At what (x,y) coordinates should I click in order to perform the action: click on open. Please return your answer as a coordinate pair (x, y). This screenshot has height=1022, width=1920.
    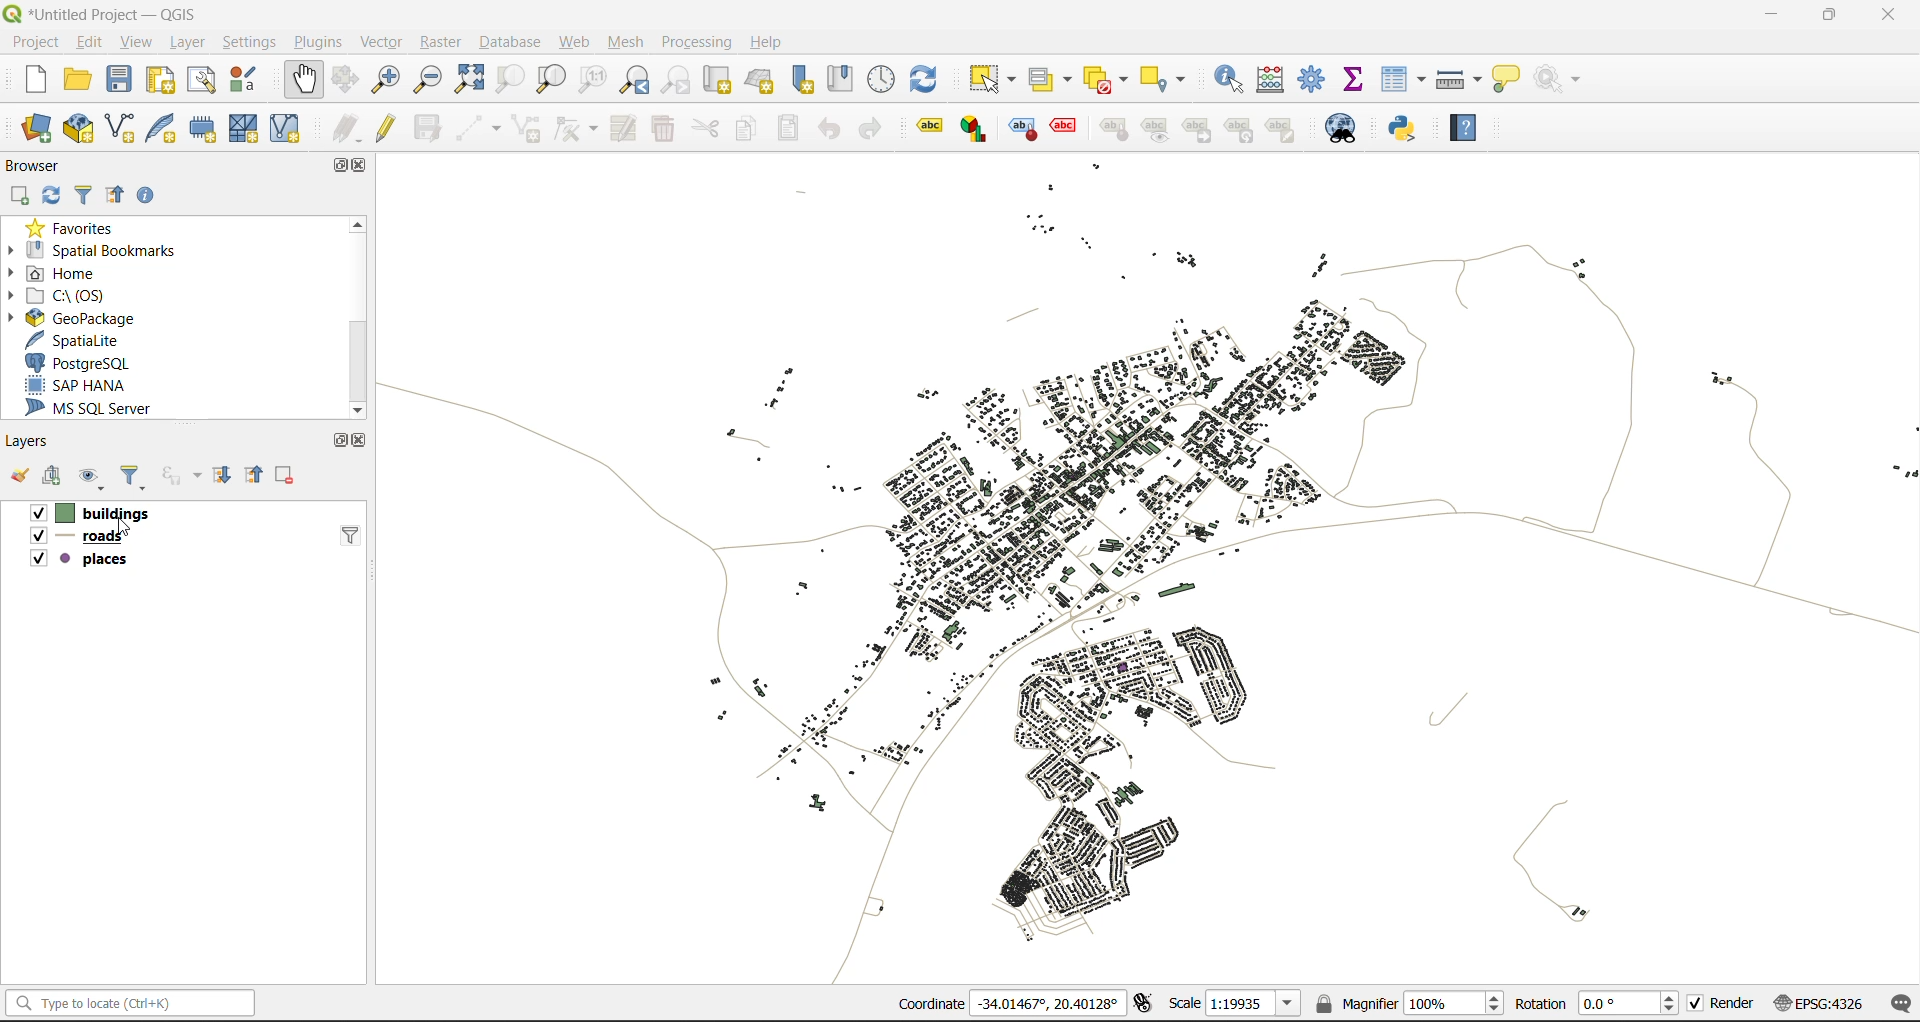
    Looking at the image, I should click on (74, 79).